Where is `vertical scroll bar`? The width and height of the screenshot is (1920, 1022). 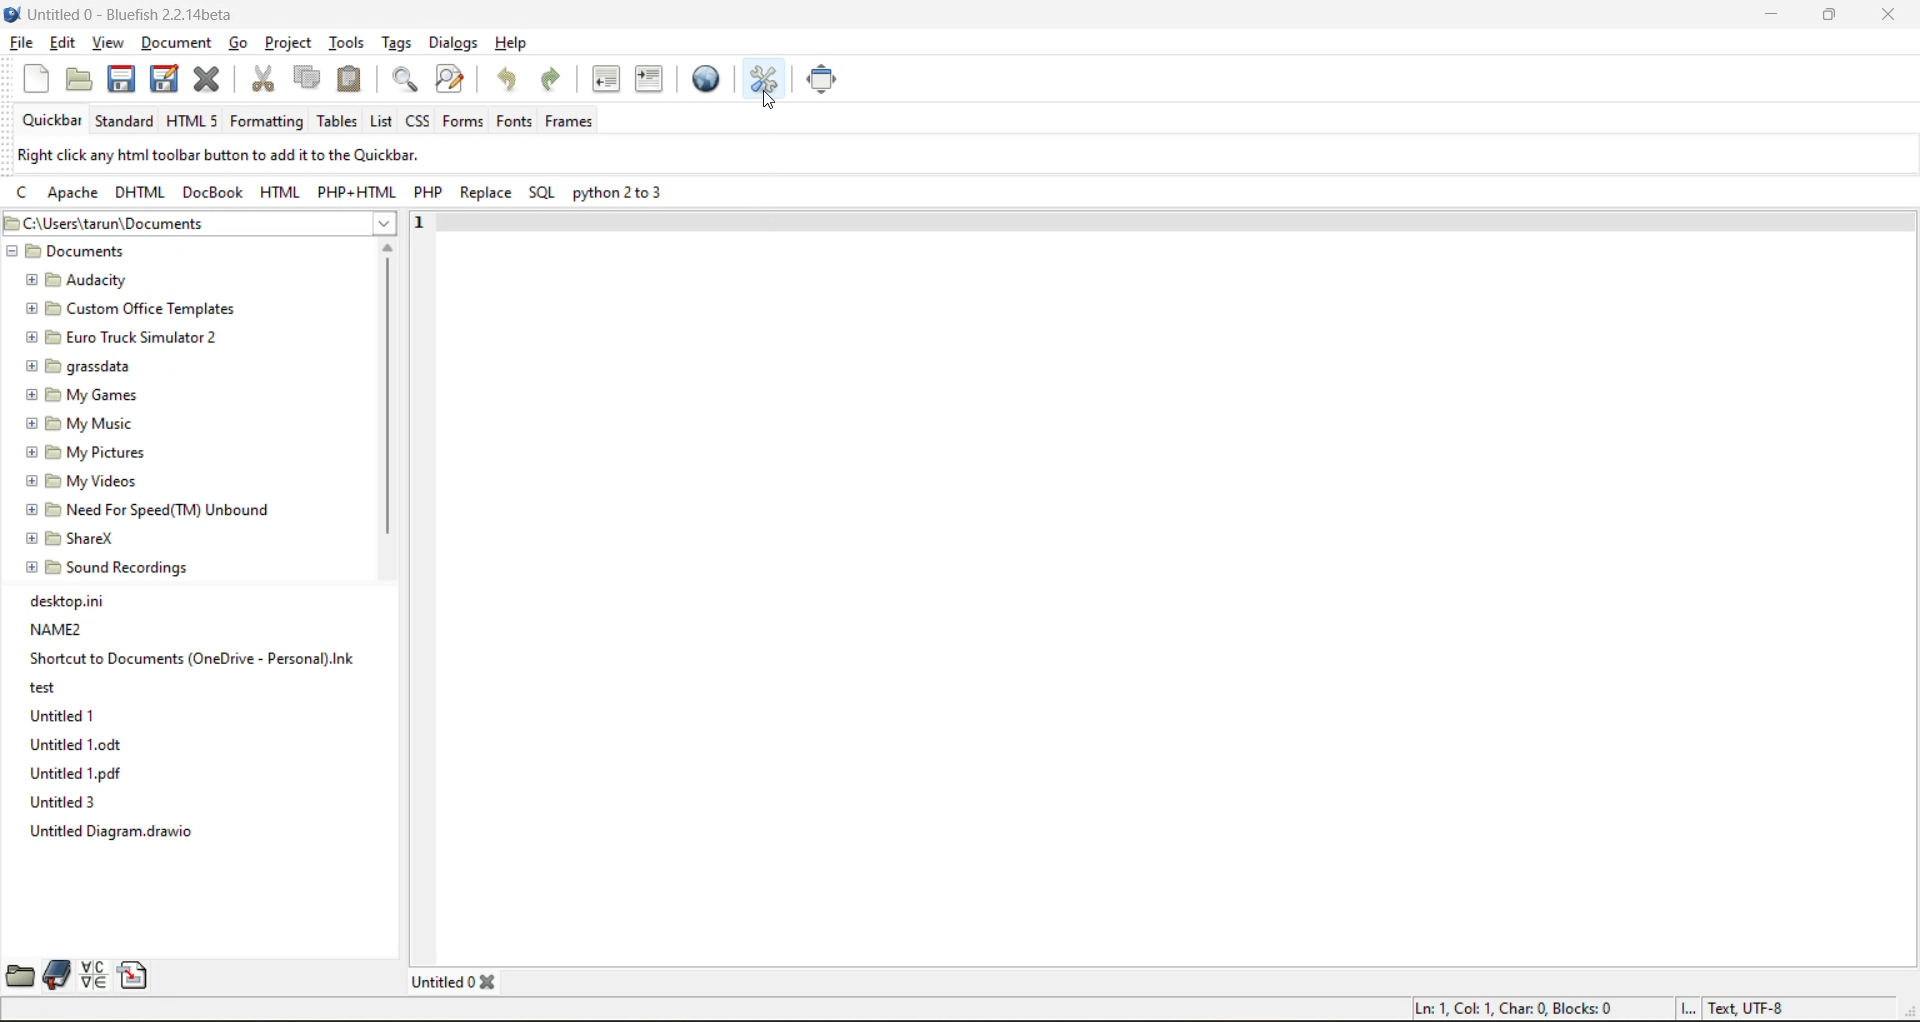
vertical scroll bar is located at coordinates (387, 399).